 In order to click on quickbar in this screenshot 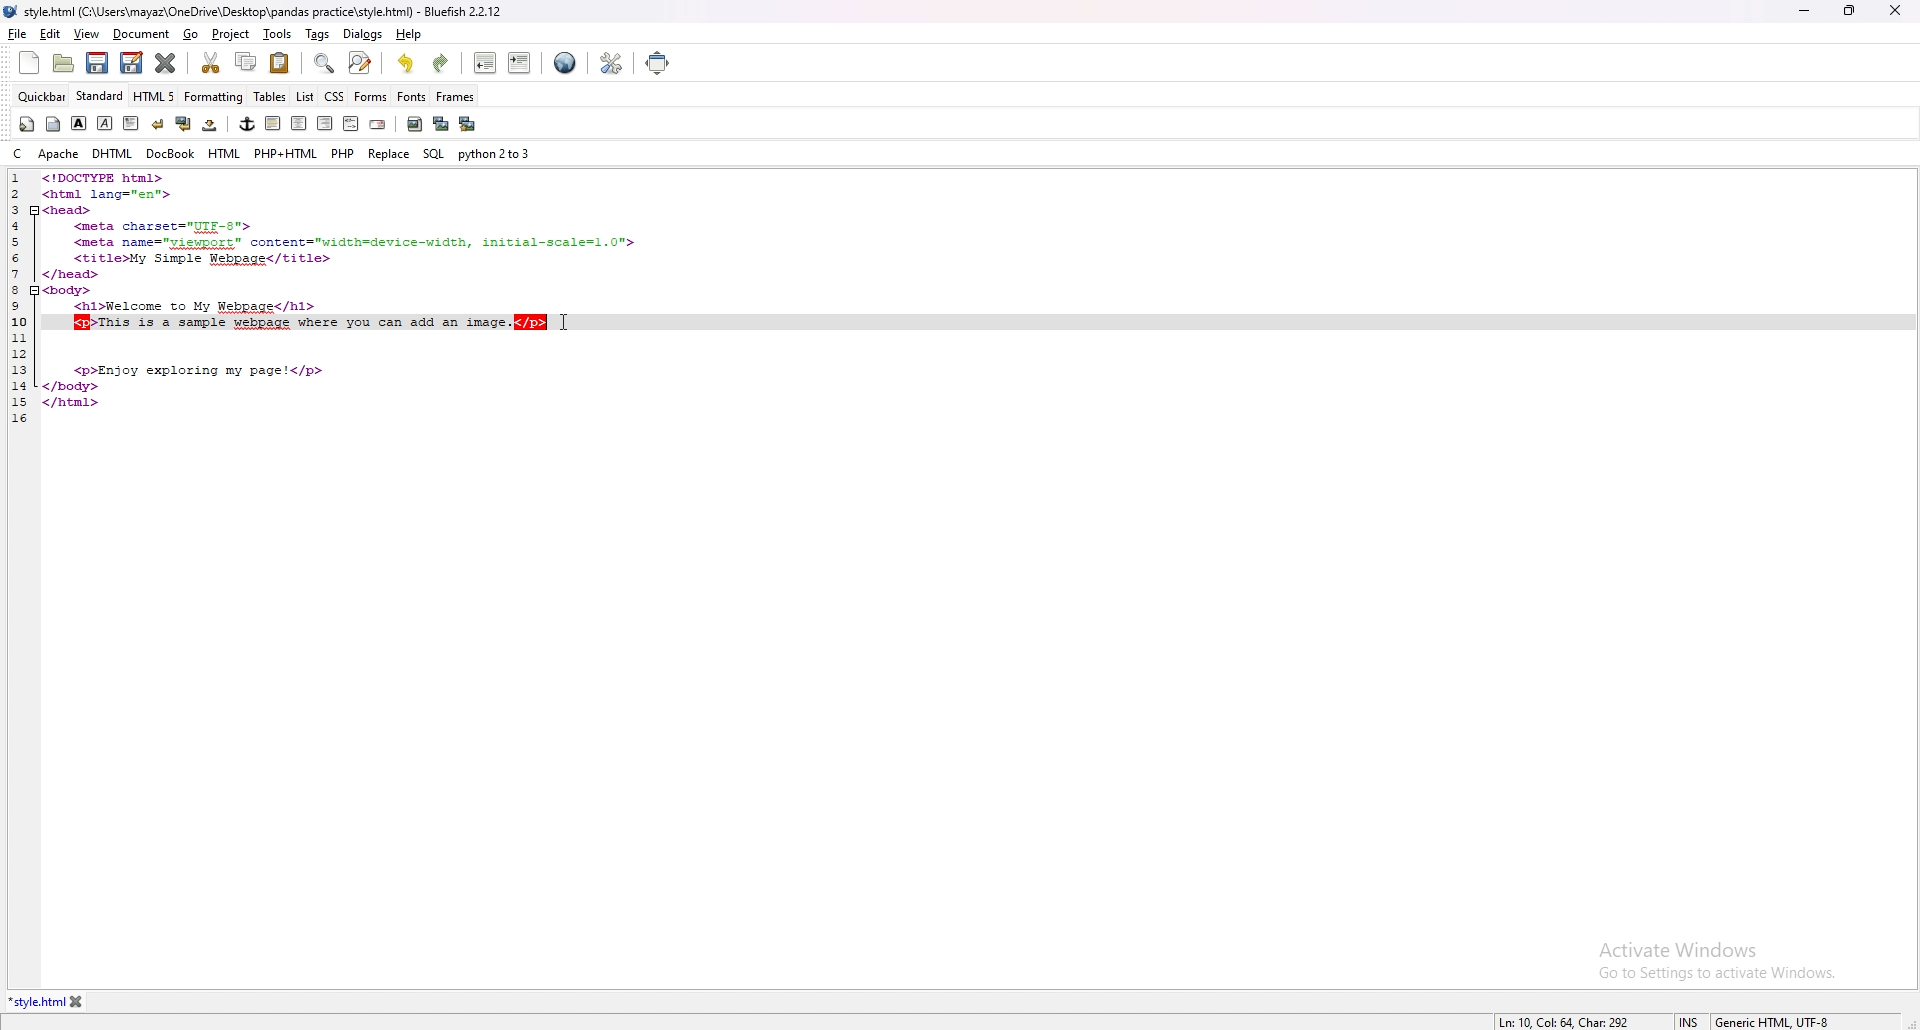, I will do `click(41, 97)`.